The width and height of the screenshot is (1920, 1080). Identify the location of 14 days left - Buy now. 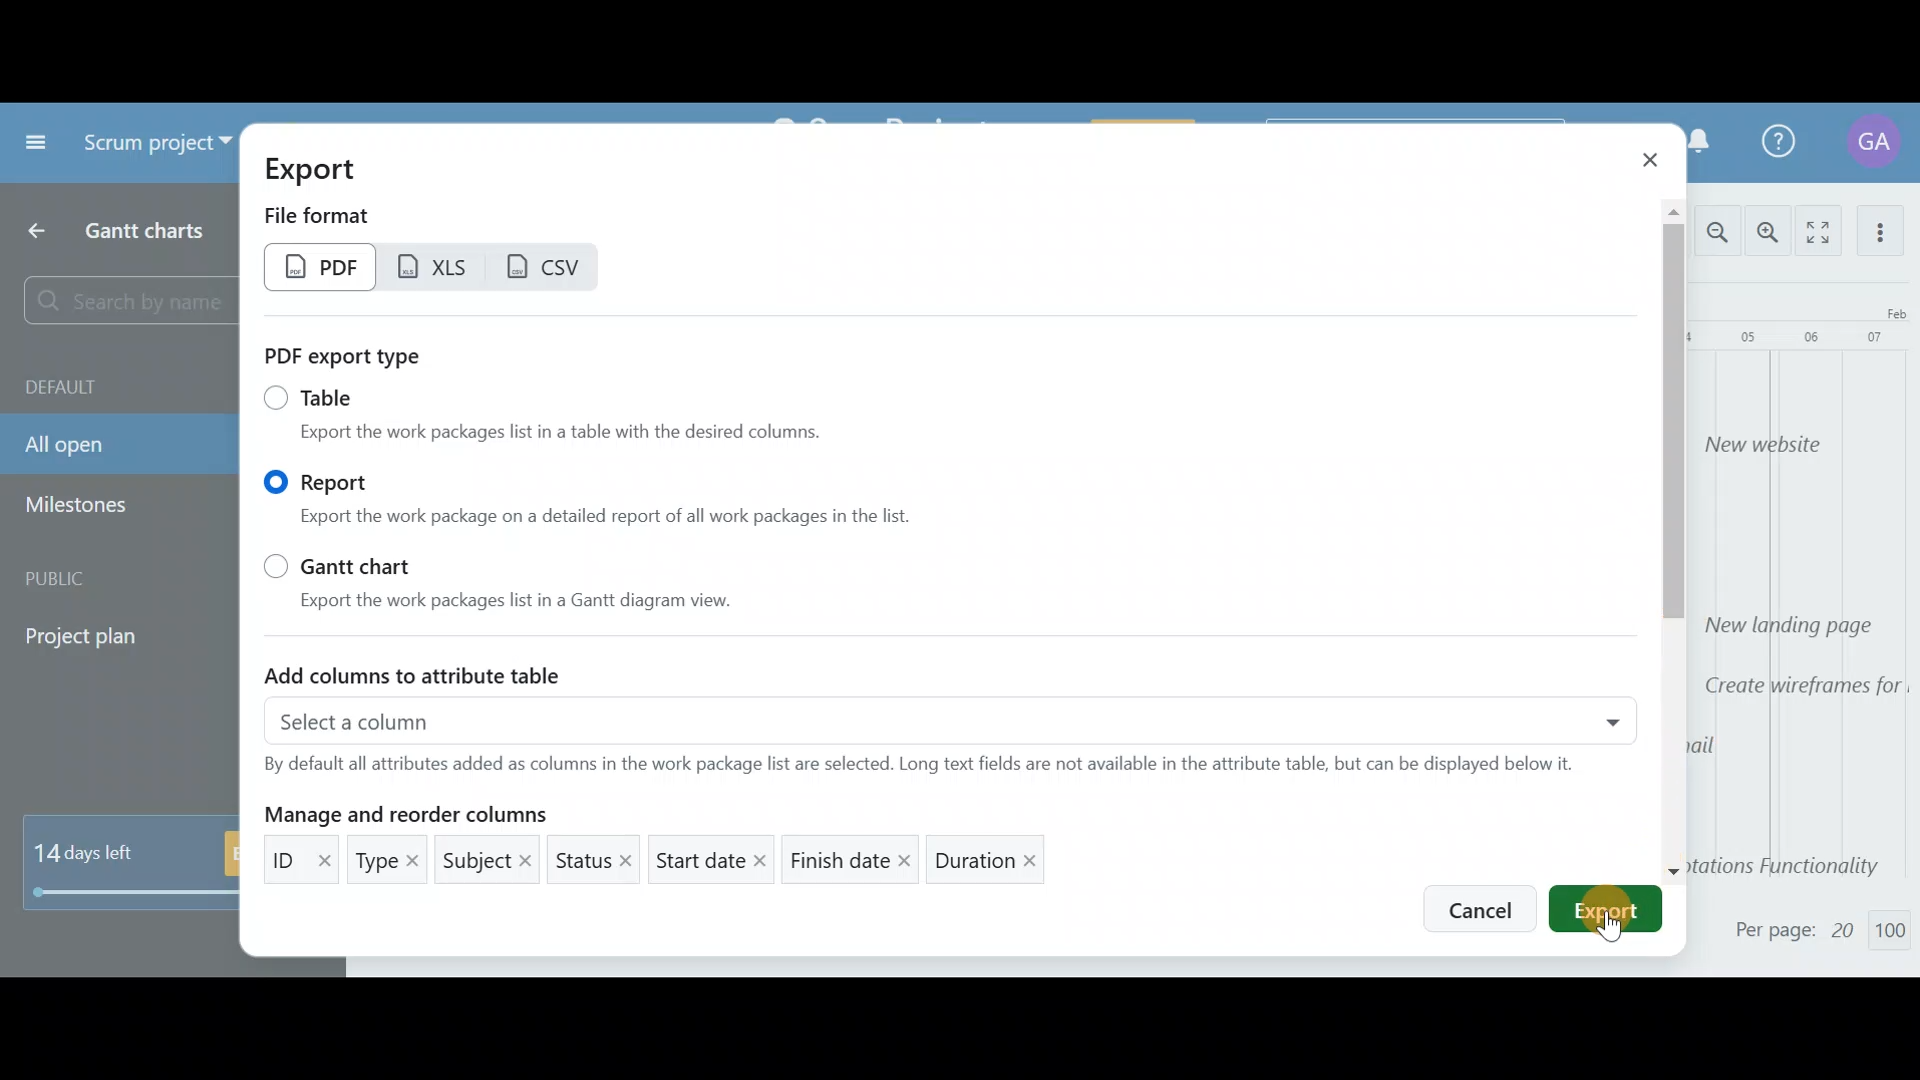
(133, 862).